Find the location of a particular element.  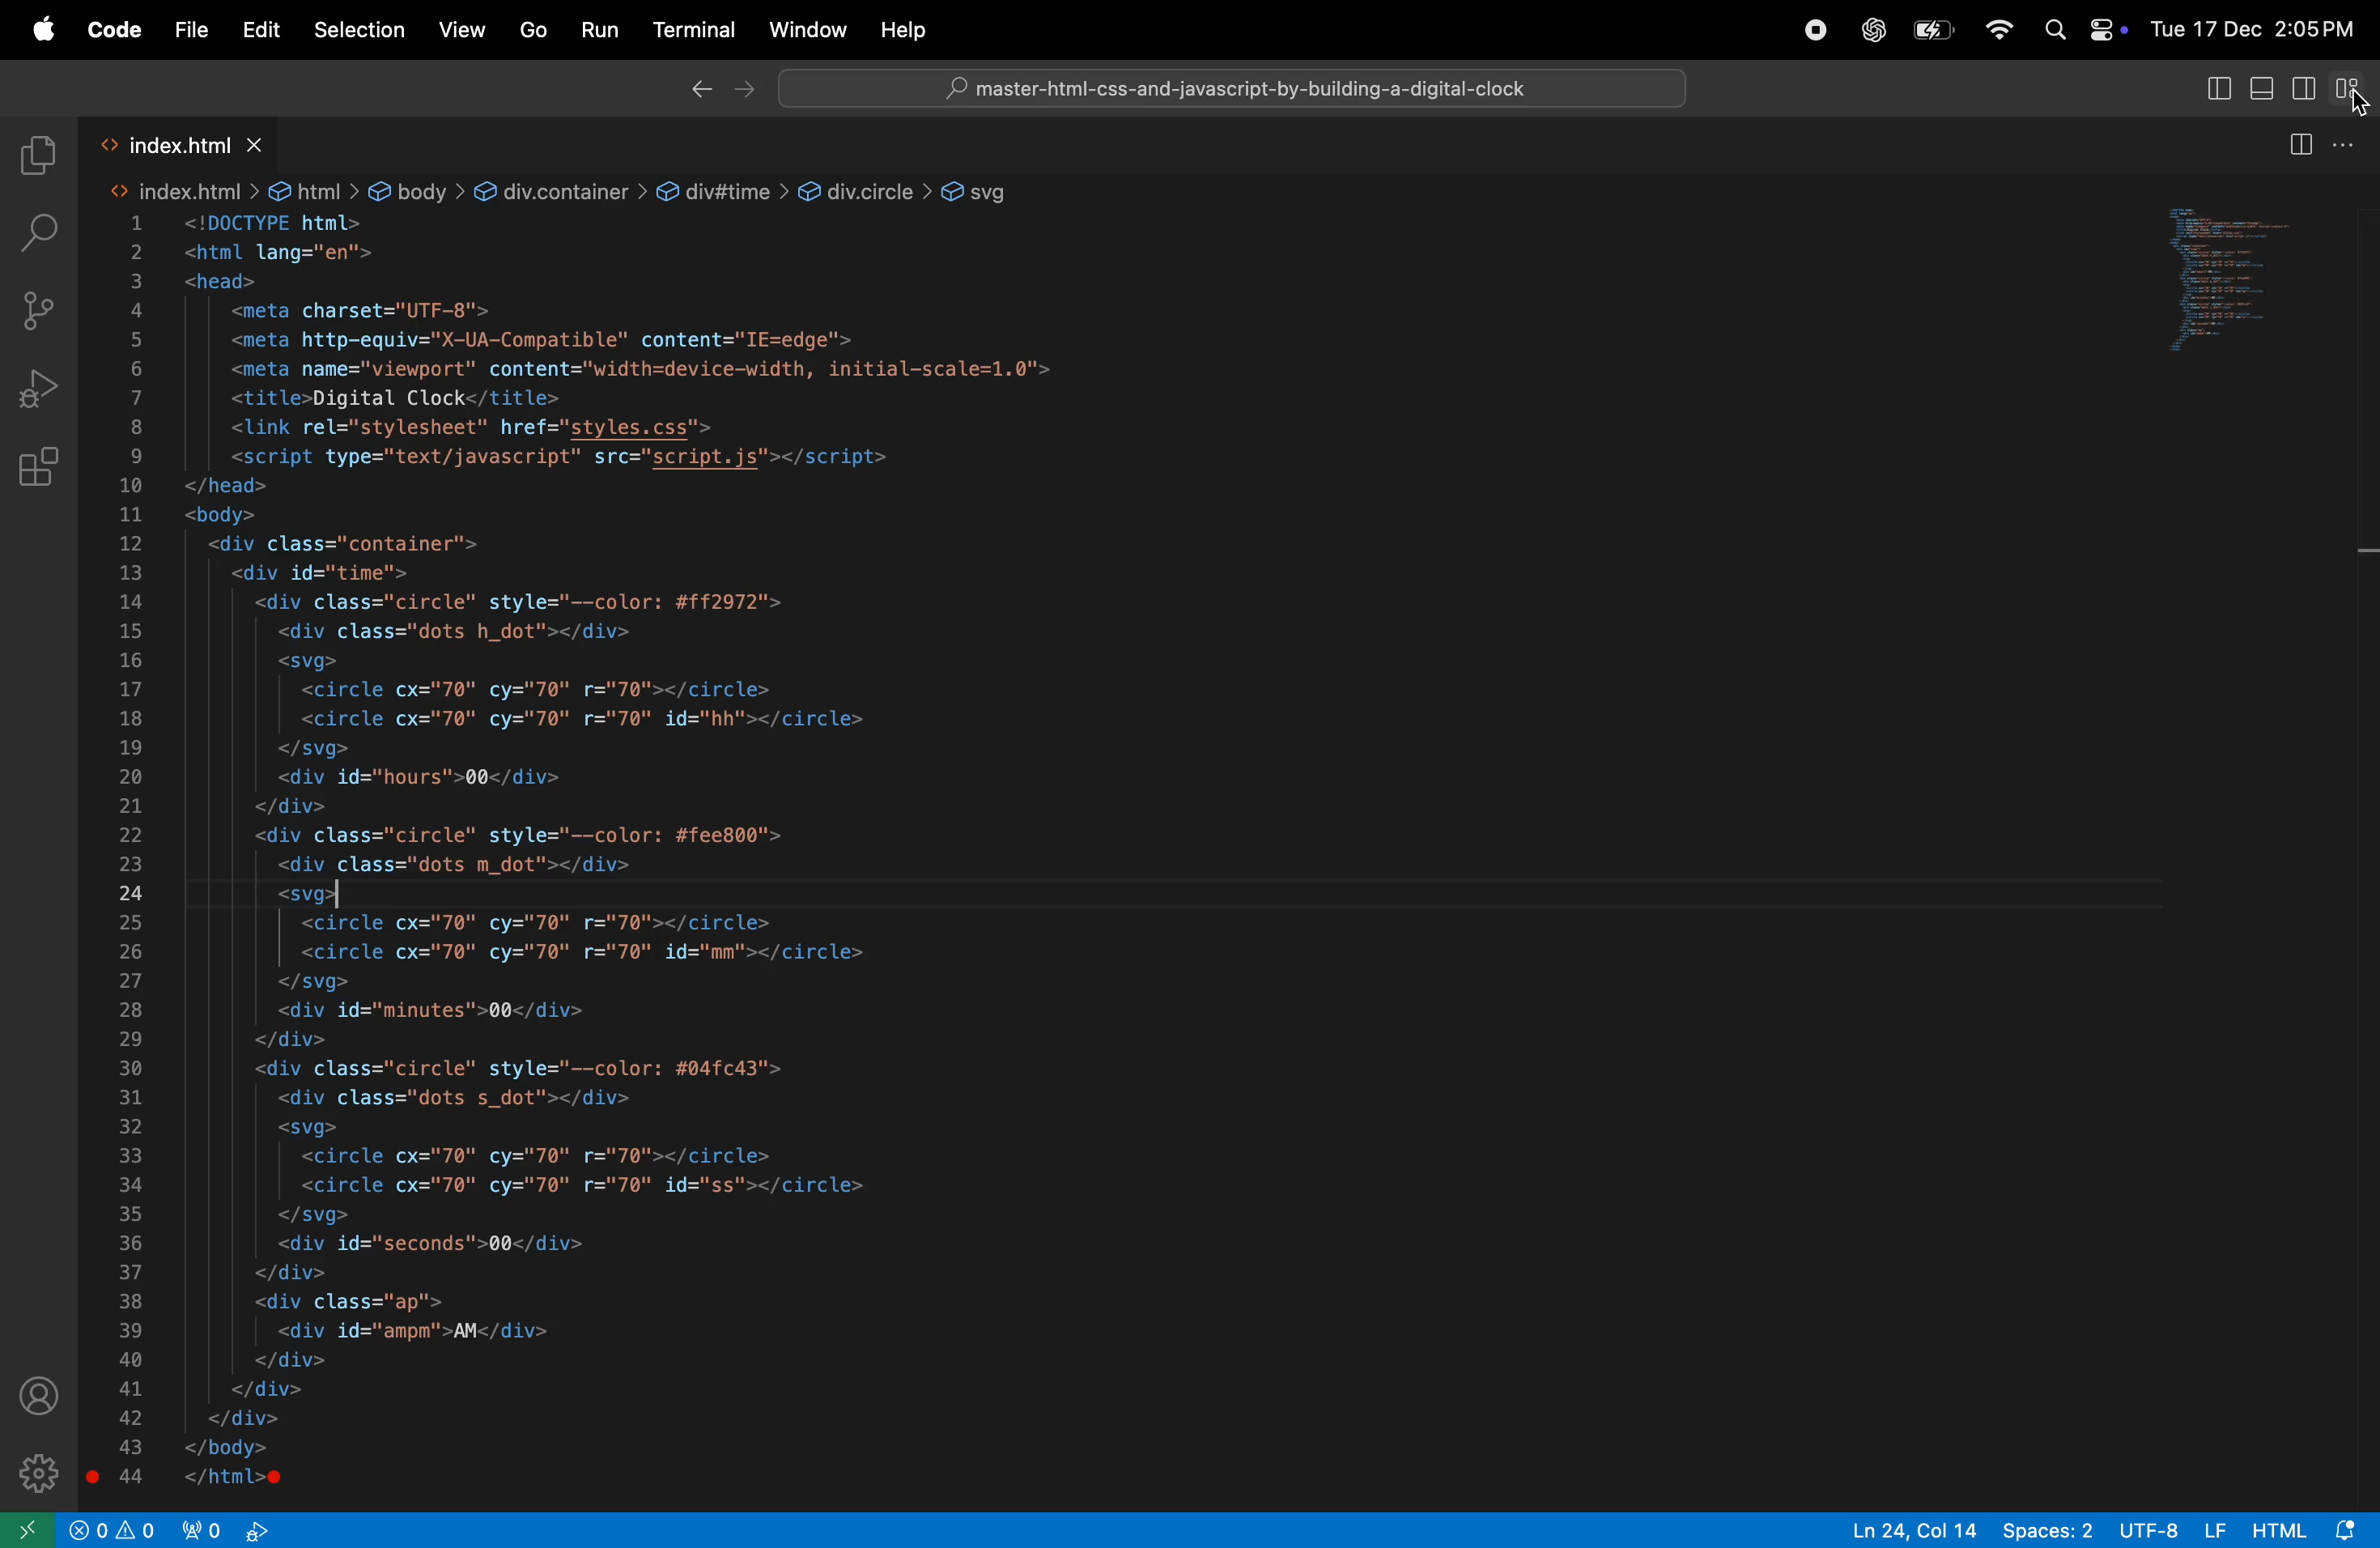

no problems is located at coordinates (112, 1529).